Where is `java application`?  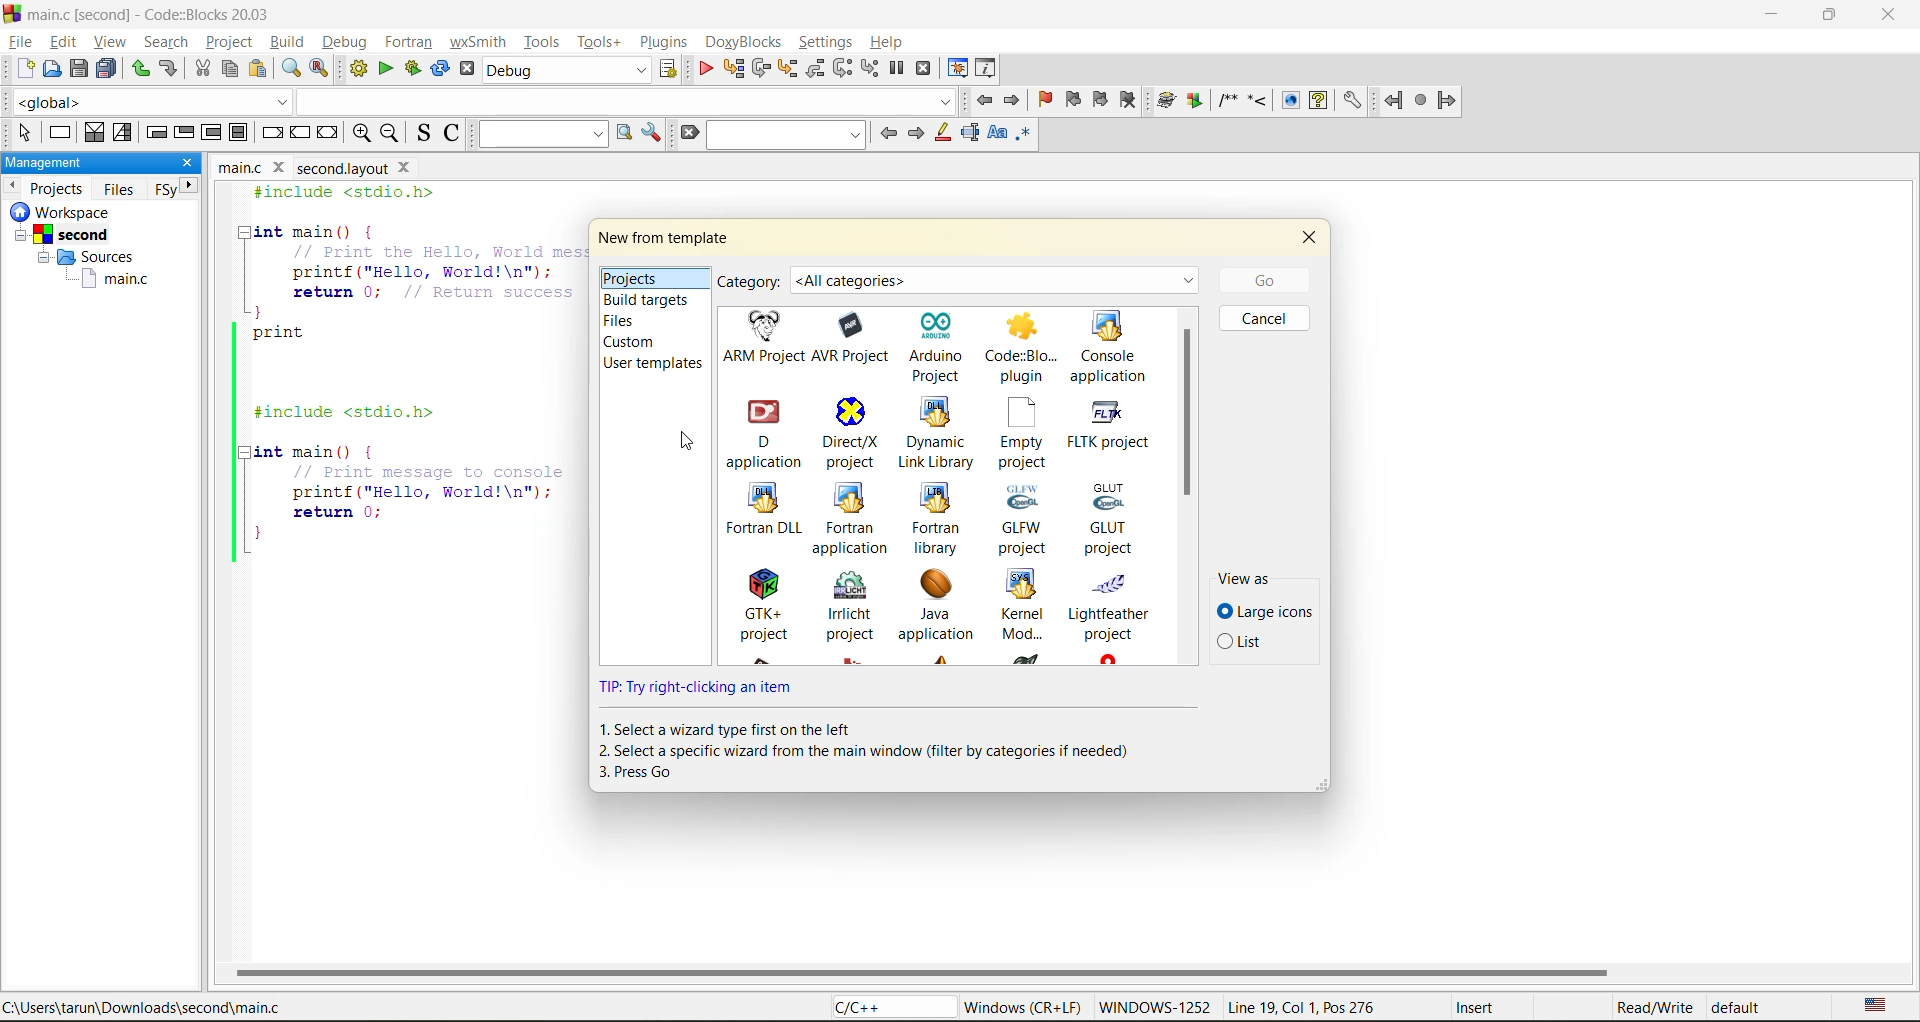 java application is located at coordinates (945, 606).